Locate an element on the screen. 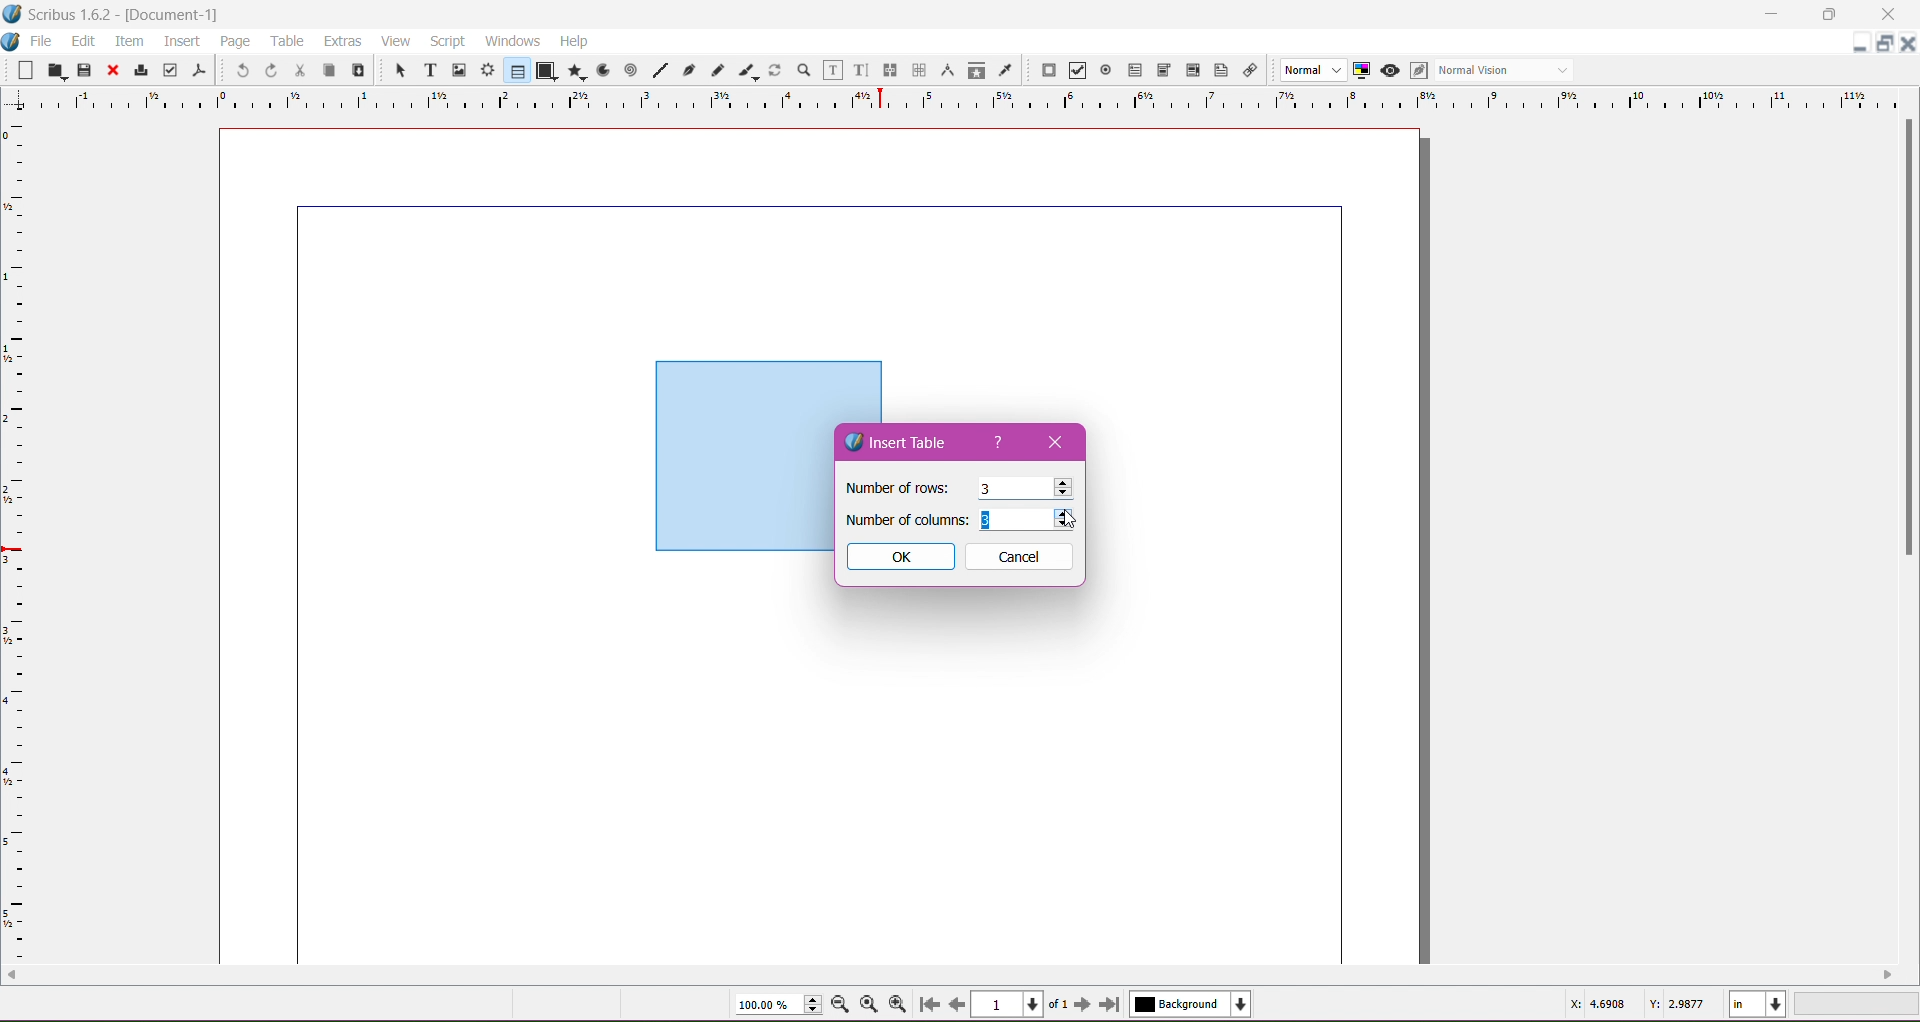 The height and width of the screenshot is (1022, 1920). Preview Mode is located at coordinates (1389, 70).